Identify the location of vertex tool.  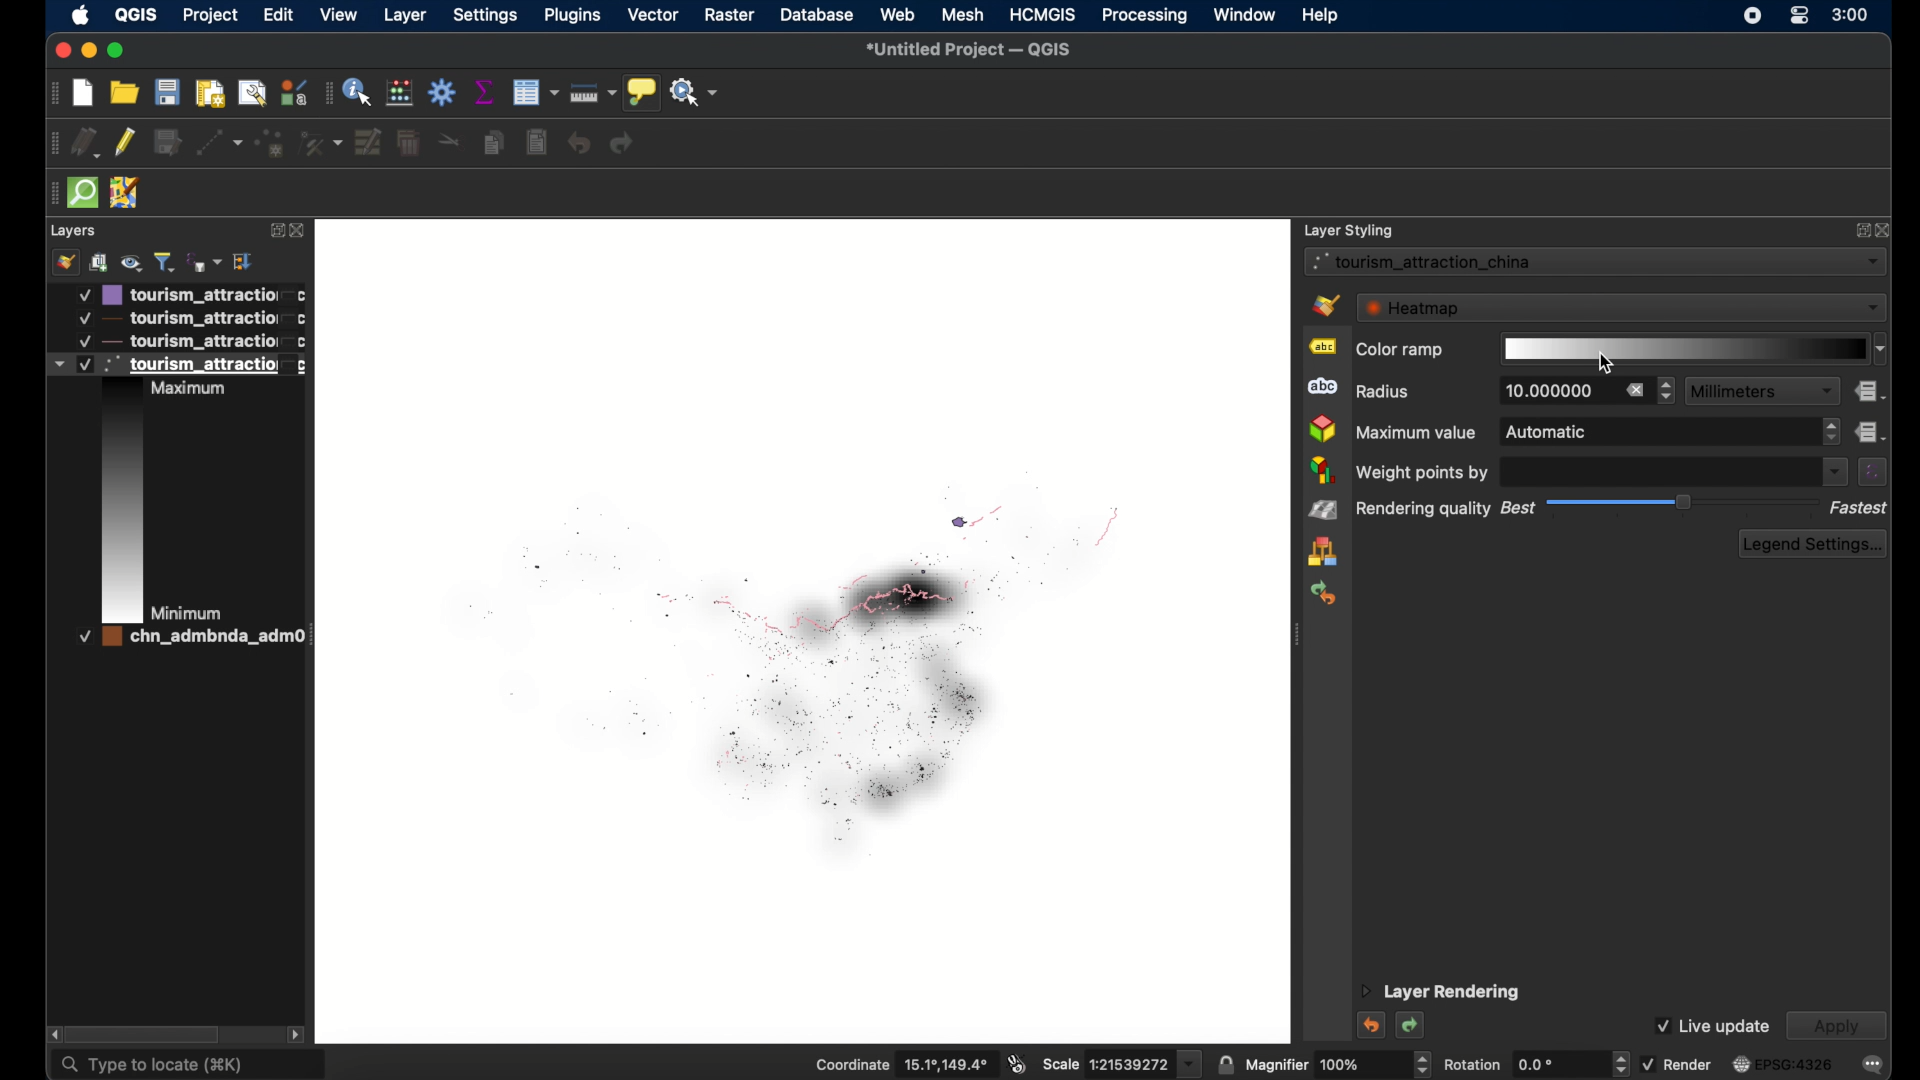
(321, 142).